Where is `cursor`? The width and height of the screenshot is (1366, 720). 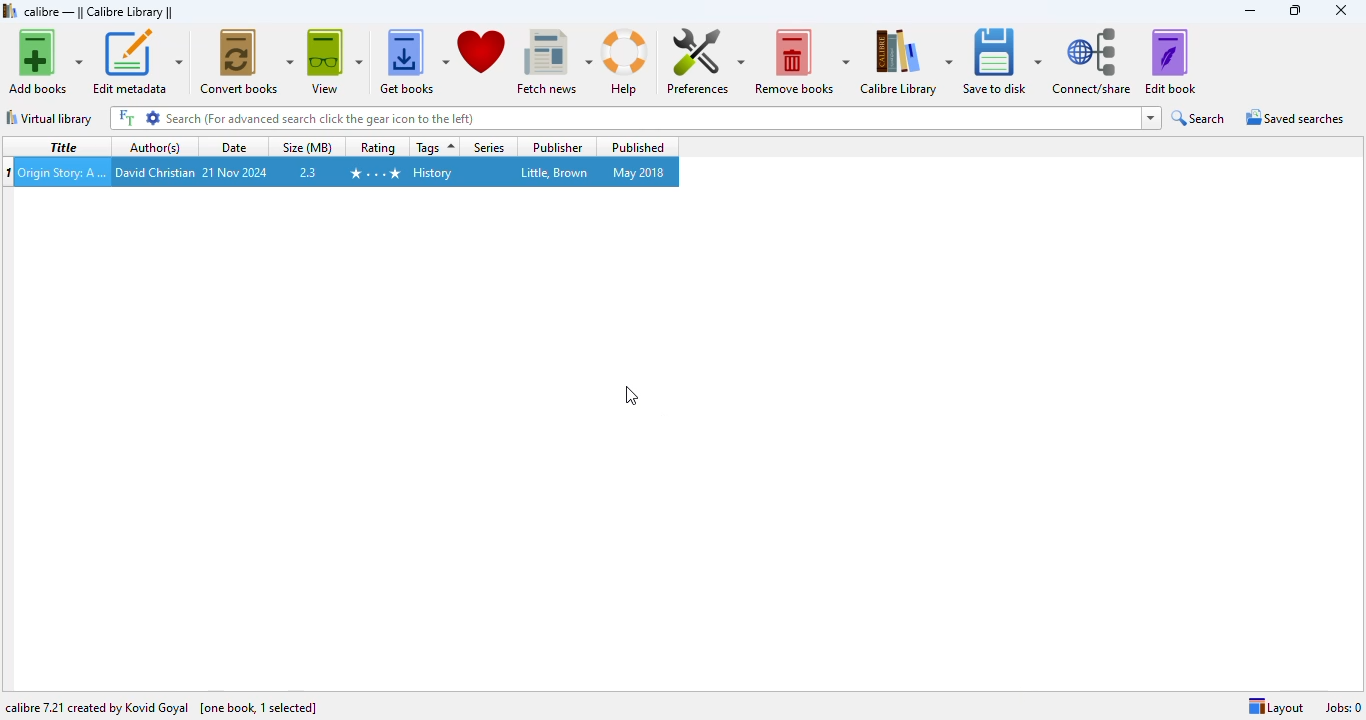 cursor is located at coordinates (632, 397).